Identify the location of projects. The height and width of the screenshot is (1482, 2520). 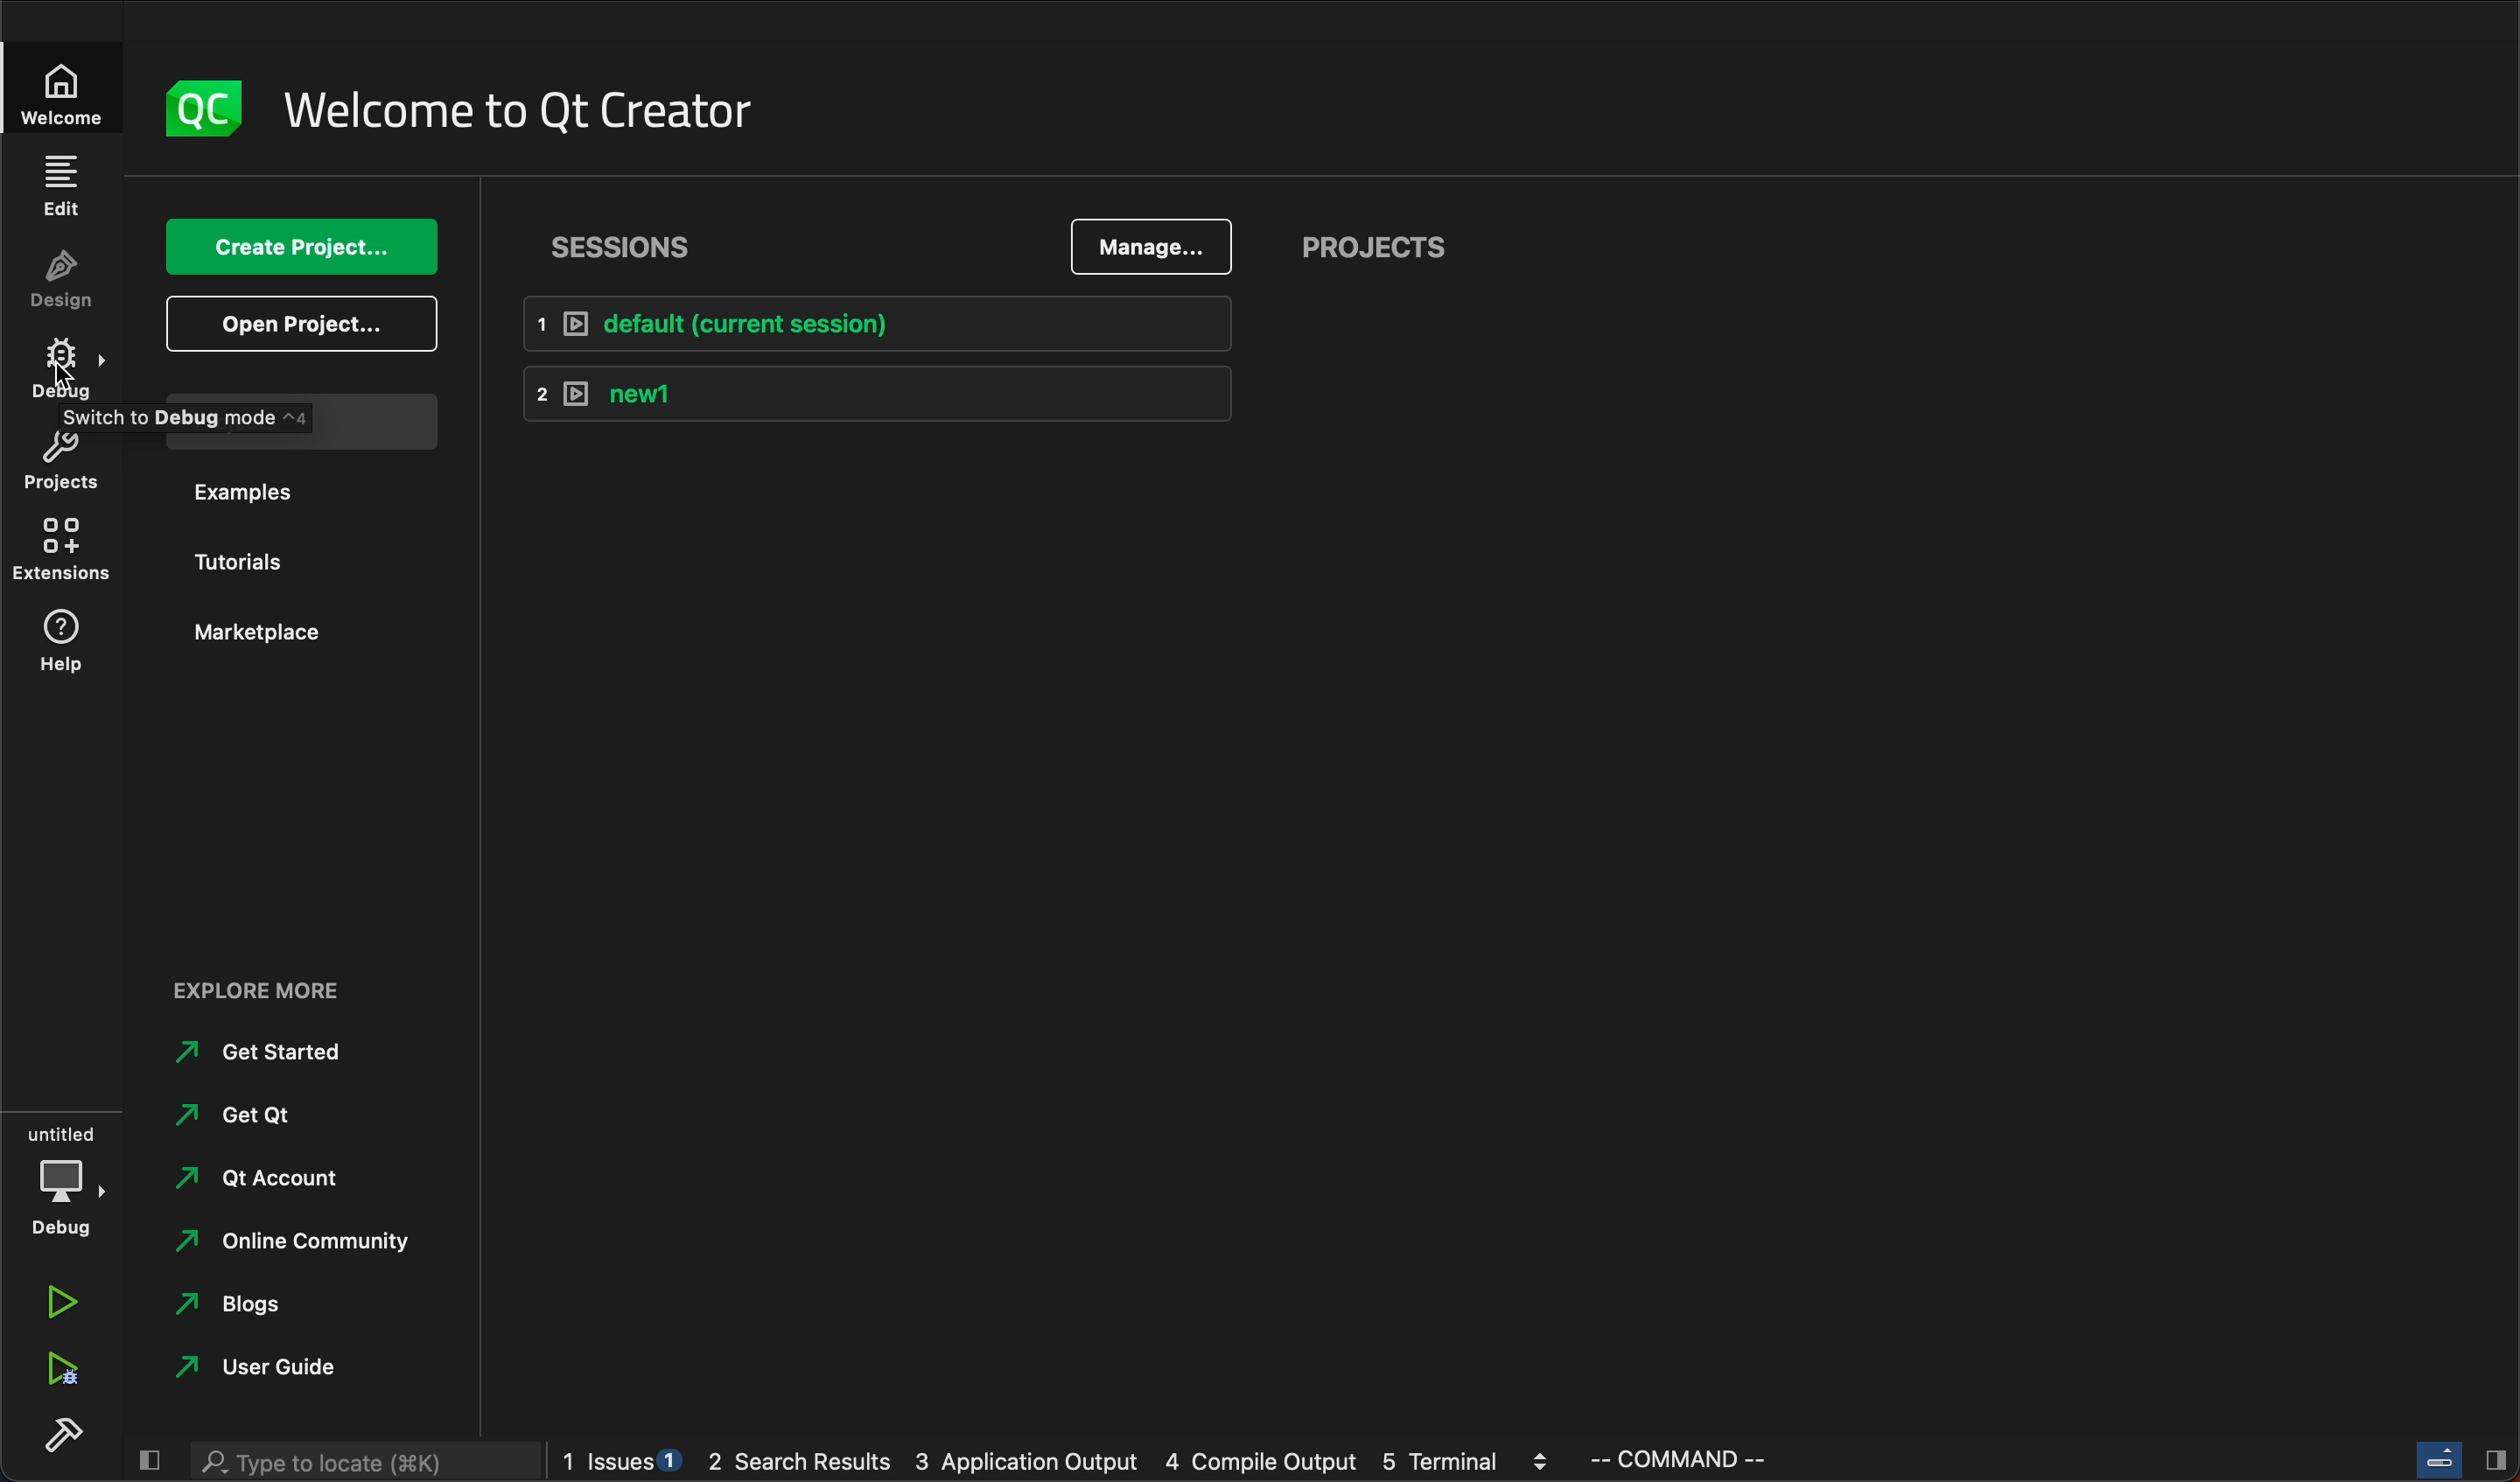
(1369, 249).